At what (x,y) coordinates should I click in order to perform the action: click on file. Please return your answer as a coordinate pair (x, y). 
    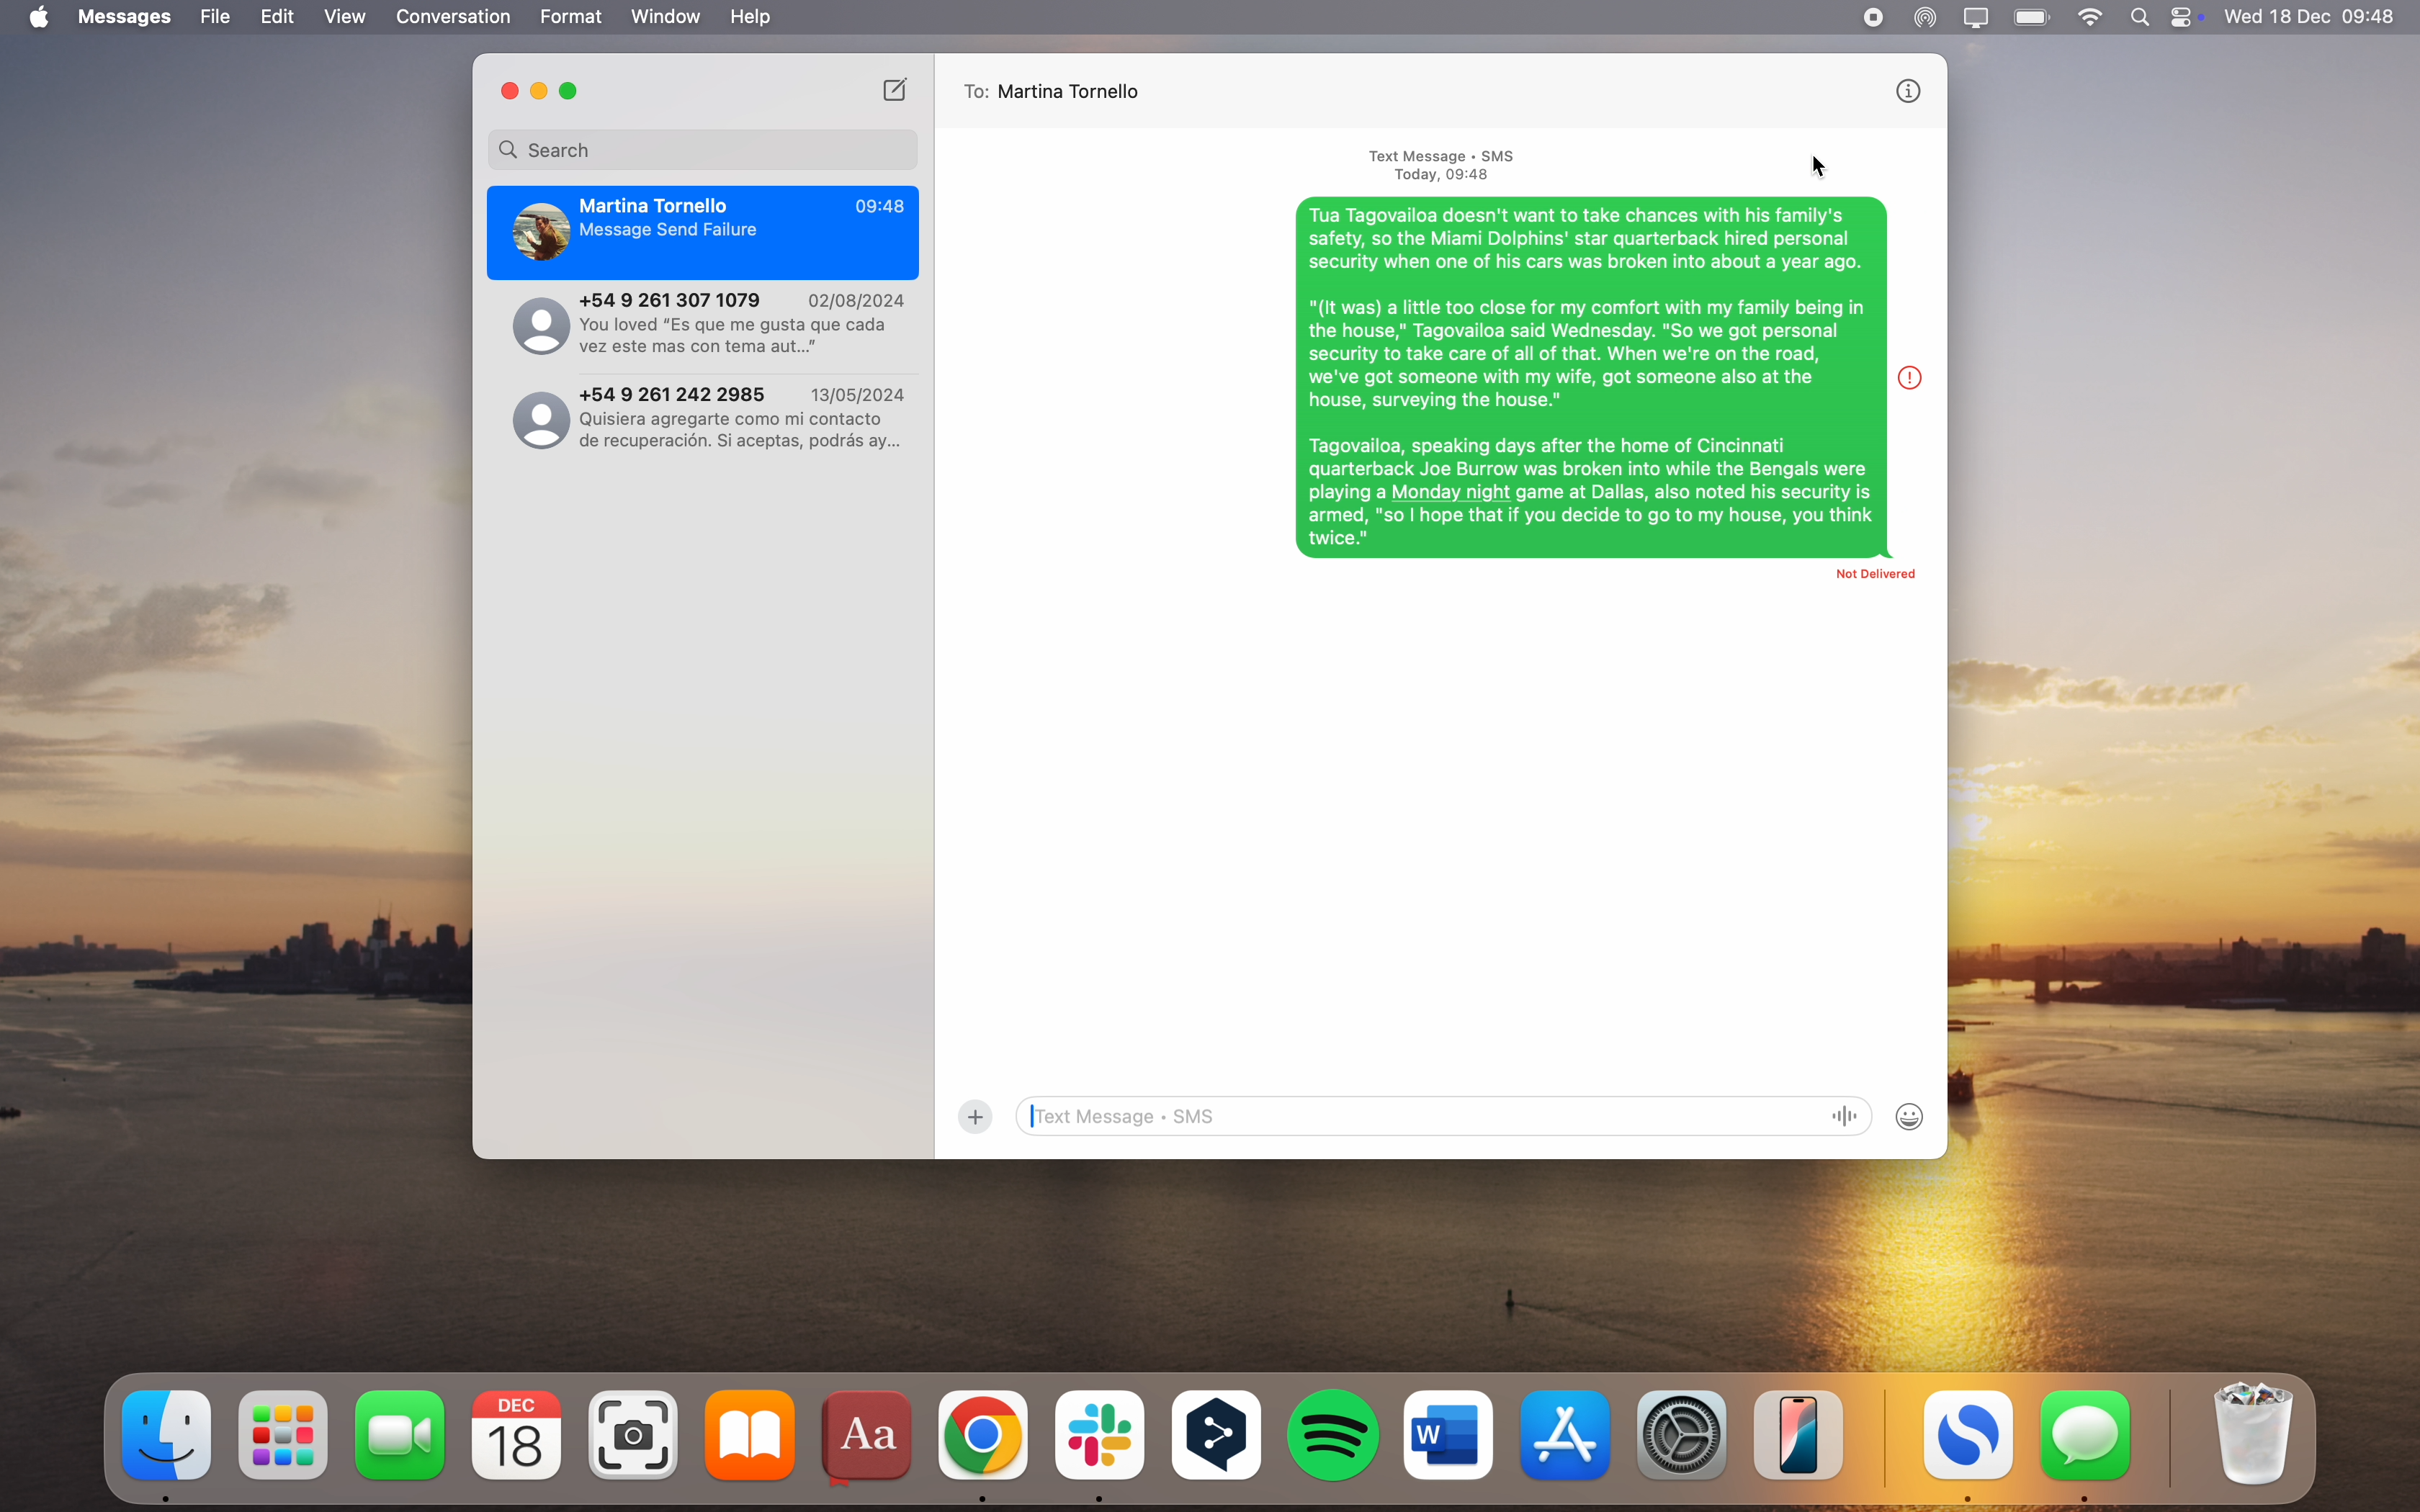
    Looking at the image, I should click on (216, 17).